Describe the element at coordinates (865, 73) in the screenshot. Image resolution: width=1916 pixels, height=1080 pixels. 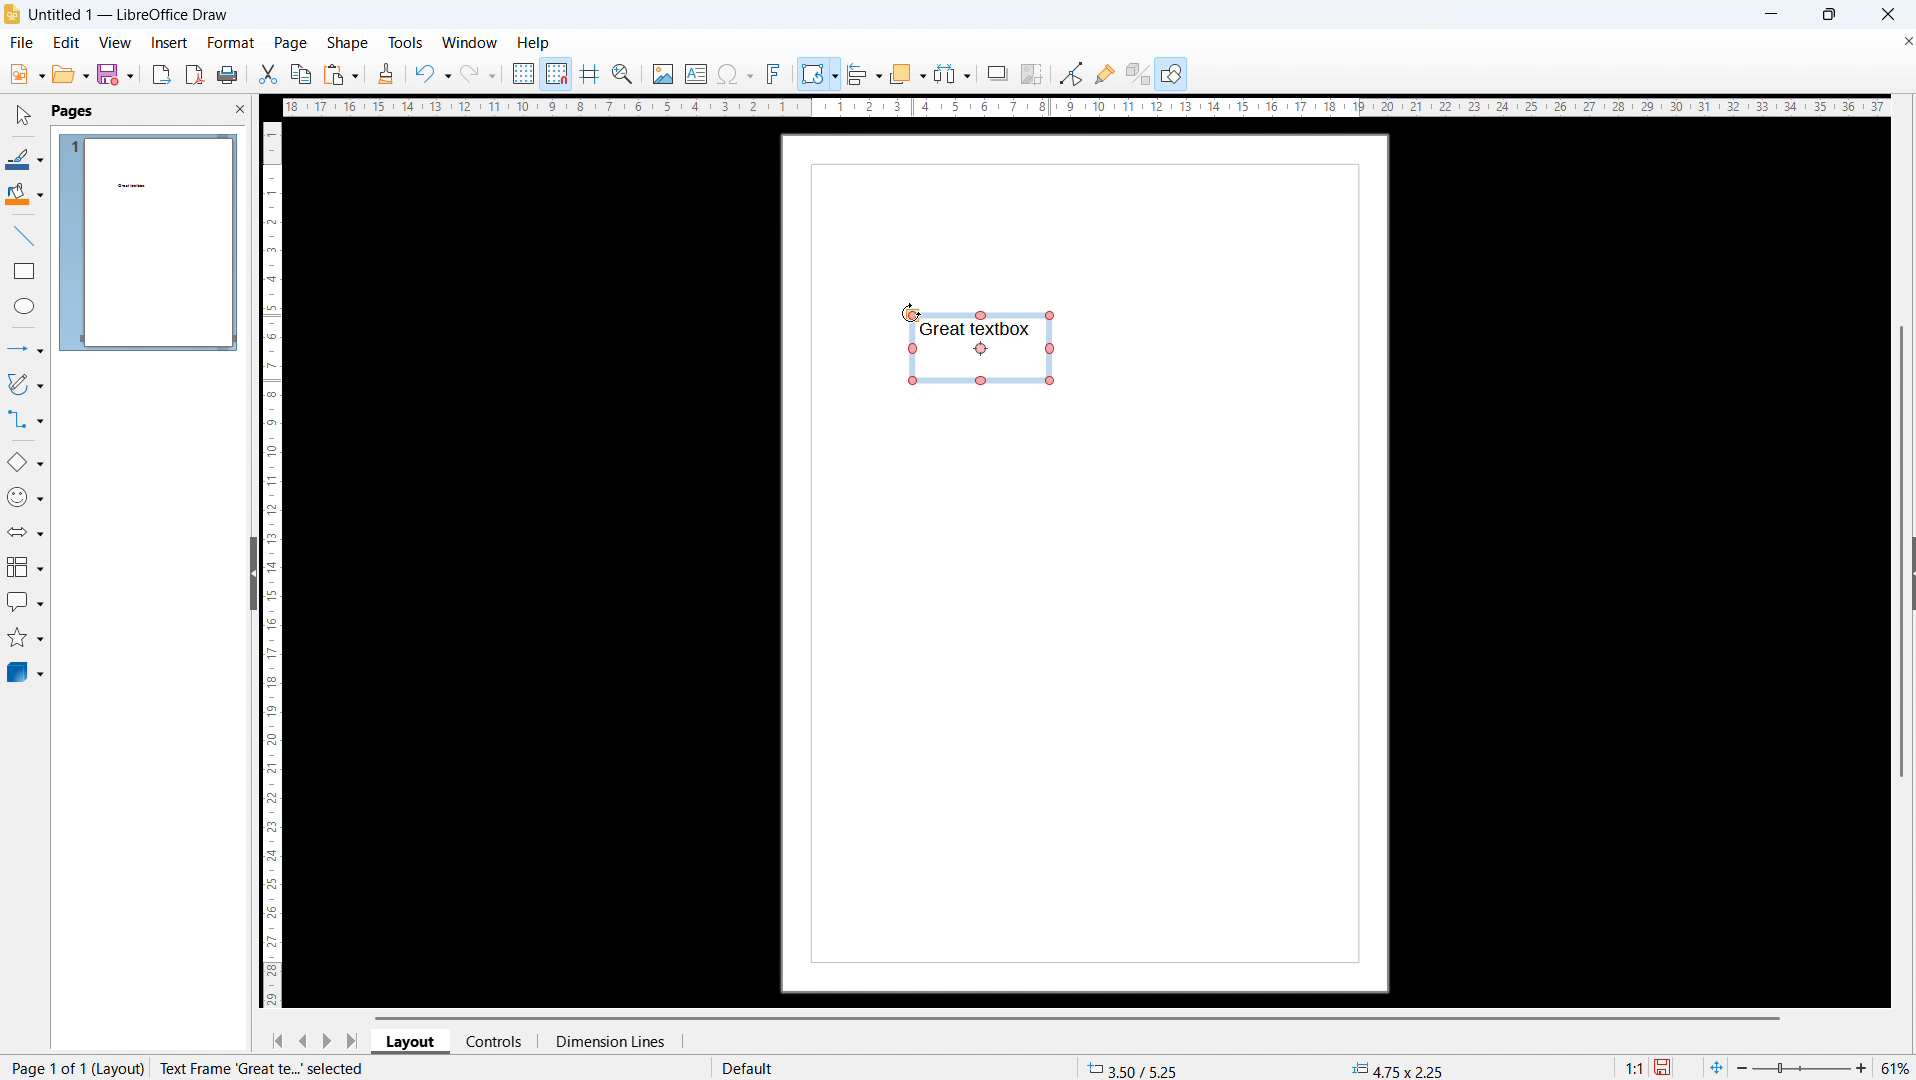
I see `align` at that location.